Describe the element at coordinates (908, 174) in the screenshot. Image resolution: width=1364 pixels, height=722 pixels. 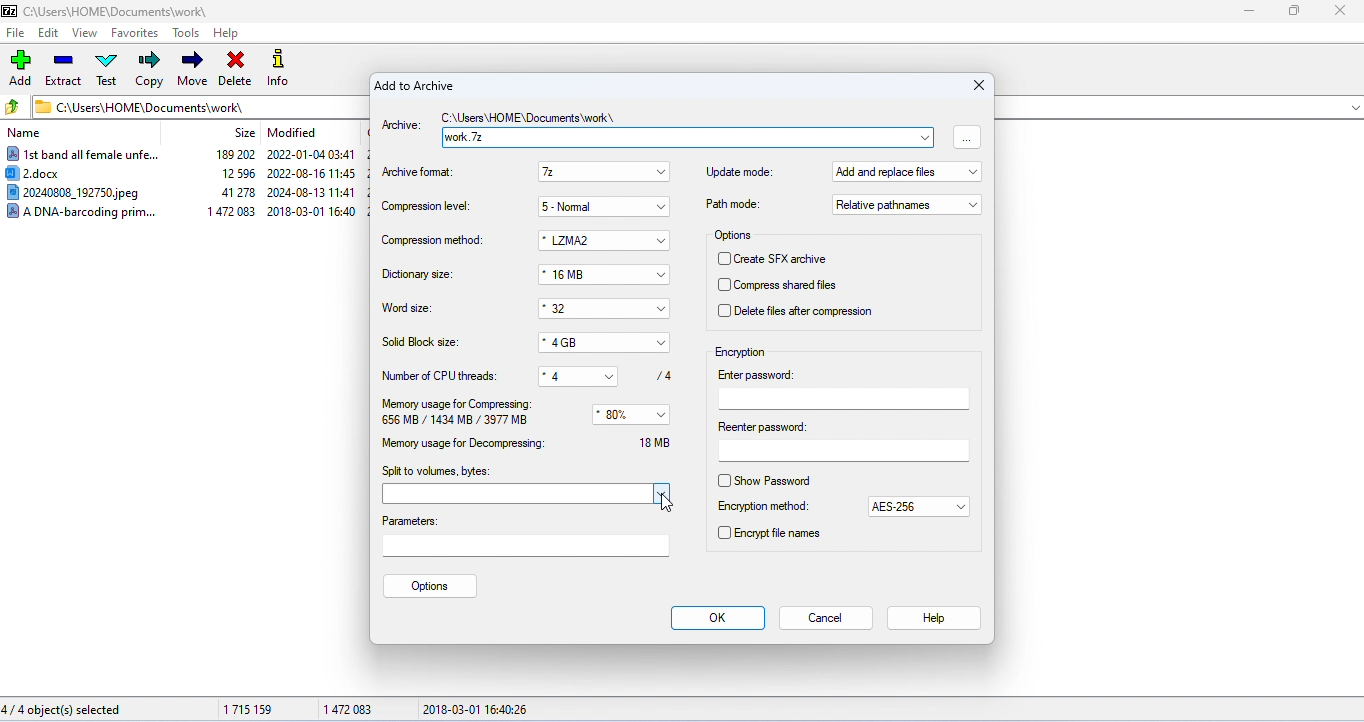
I see `add and replace files` at that location.